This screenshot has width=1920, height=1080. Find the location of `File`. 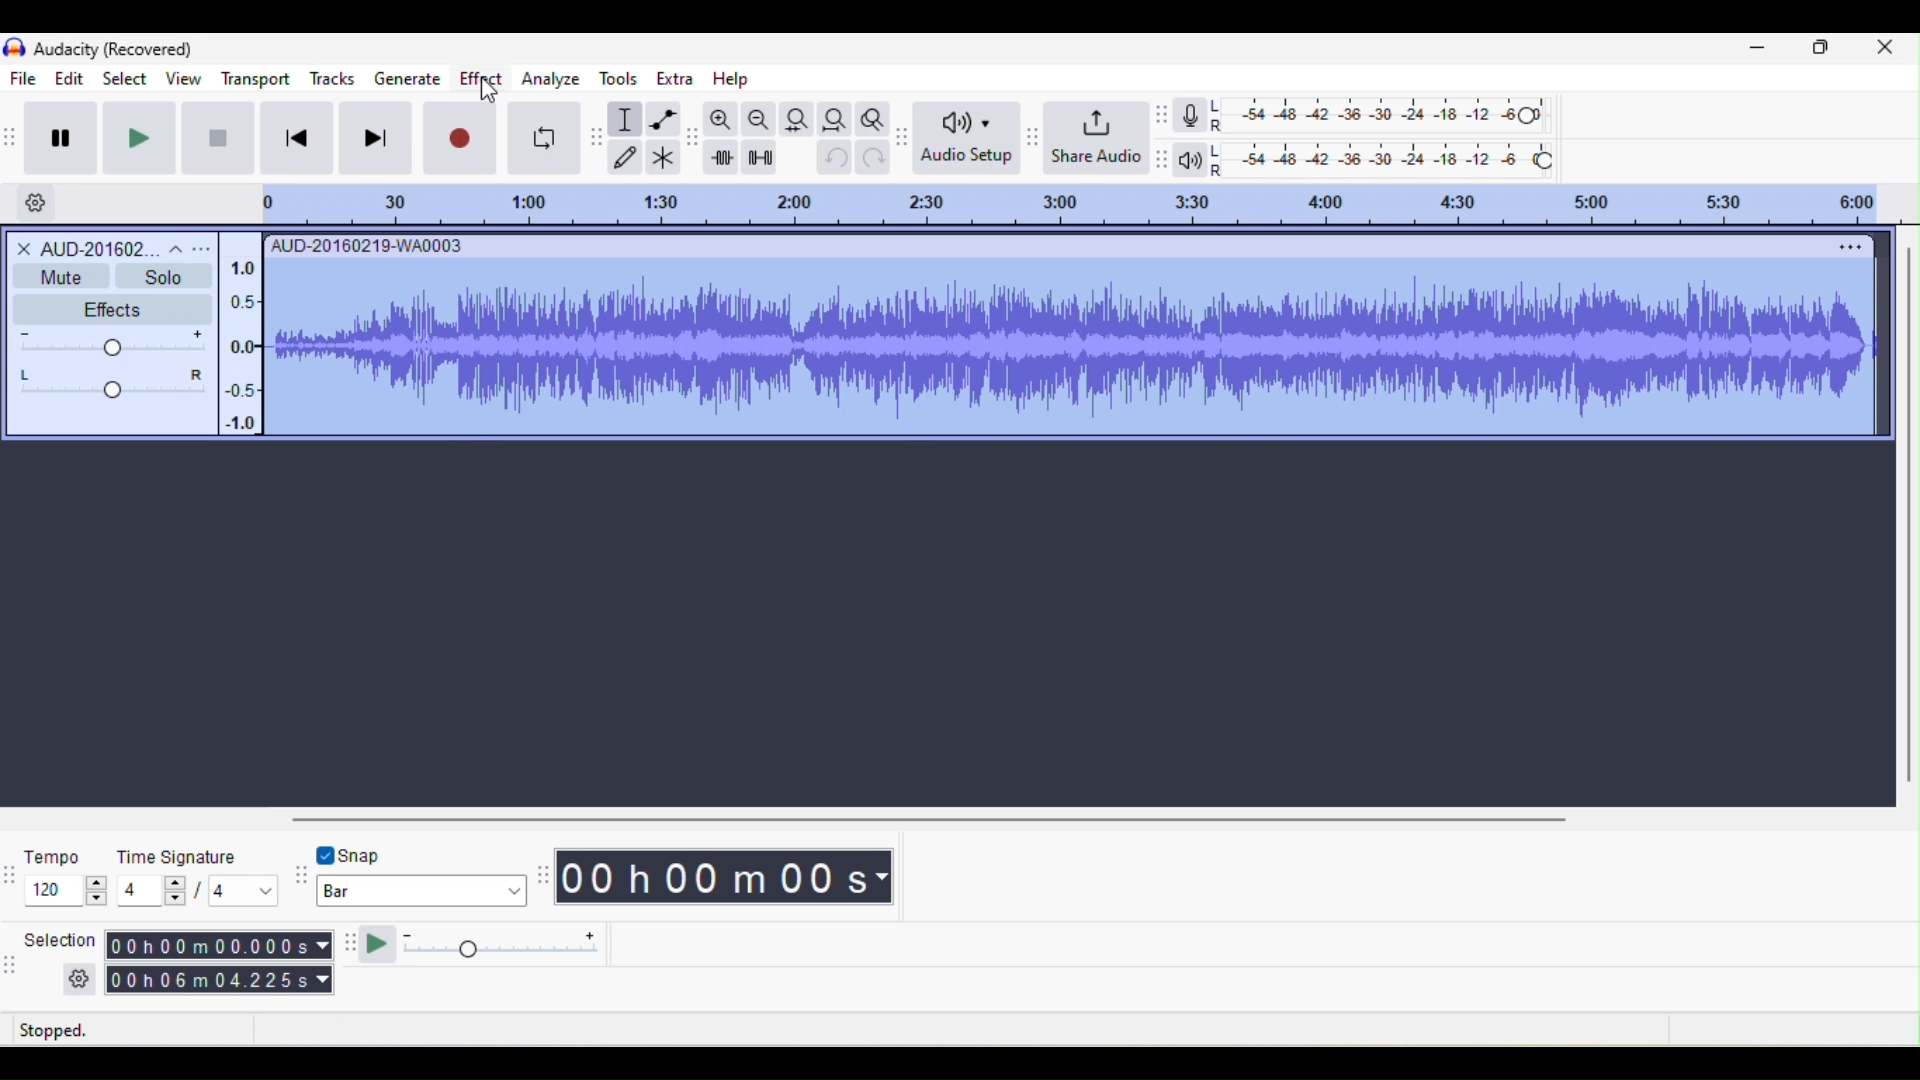

File is located at coordinates (21, 77).